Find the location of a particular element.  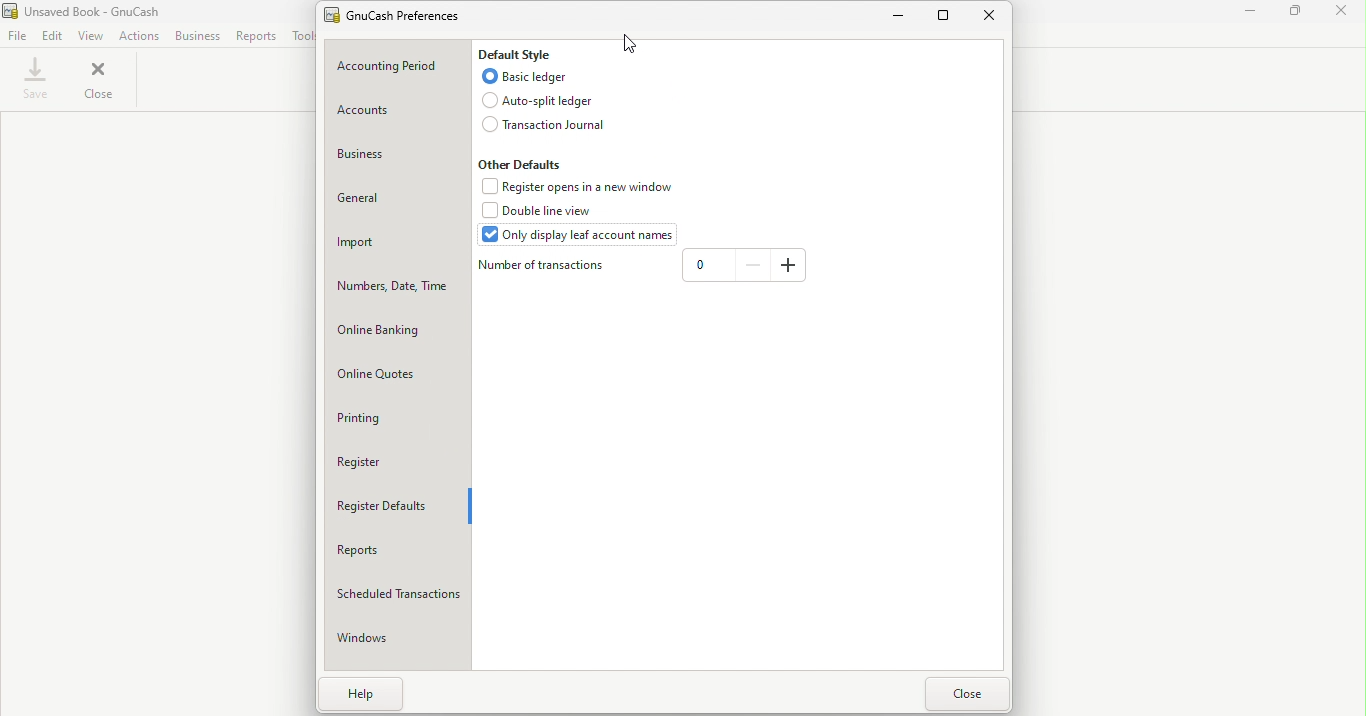

Close is located at coordinates (1346, 14).